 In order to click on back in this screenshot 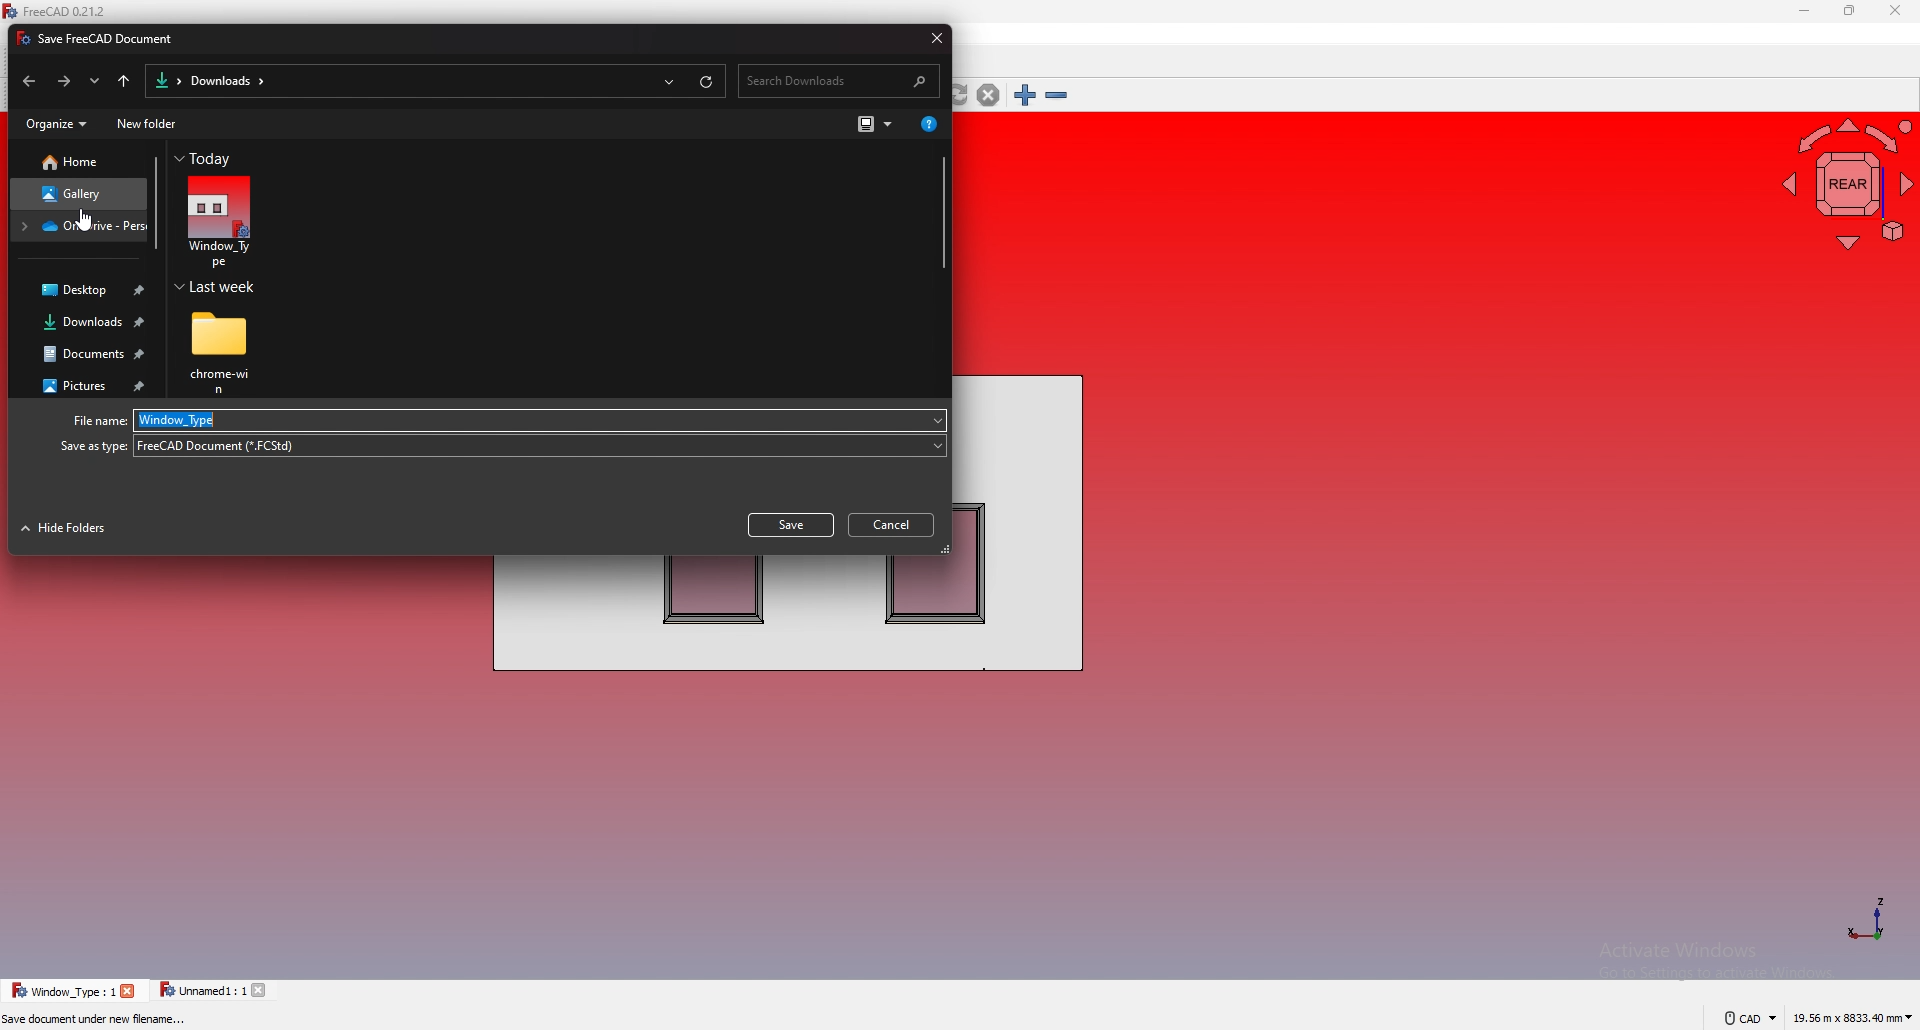, I will do `click(26, 83)`.